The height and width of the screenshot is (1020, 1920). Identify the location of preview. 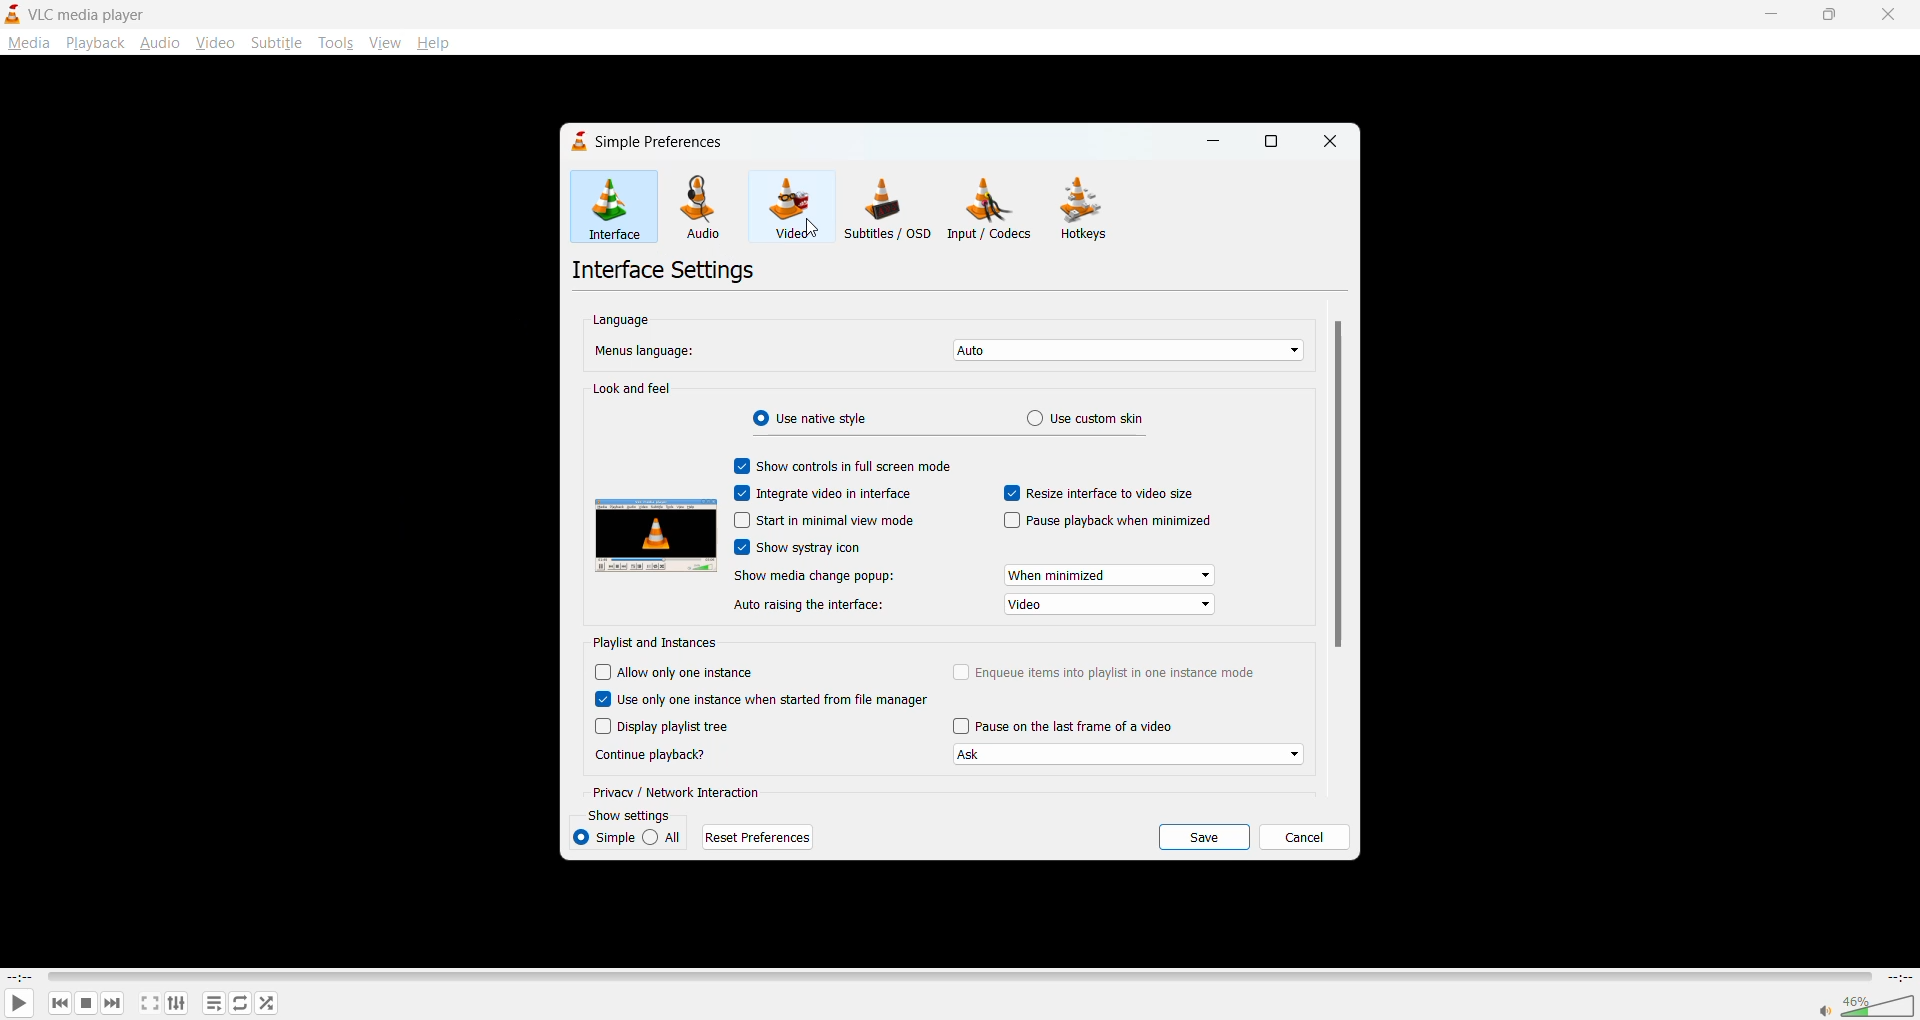
(652, 538).